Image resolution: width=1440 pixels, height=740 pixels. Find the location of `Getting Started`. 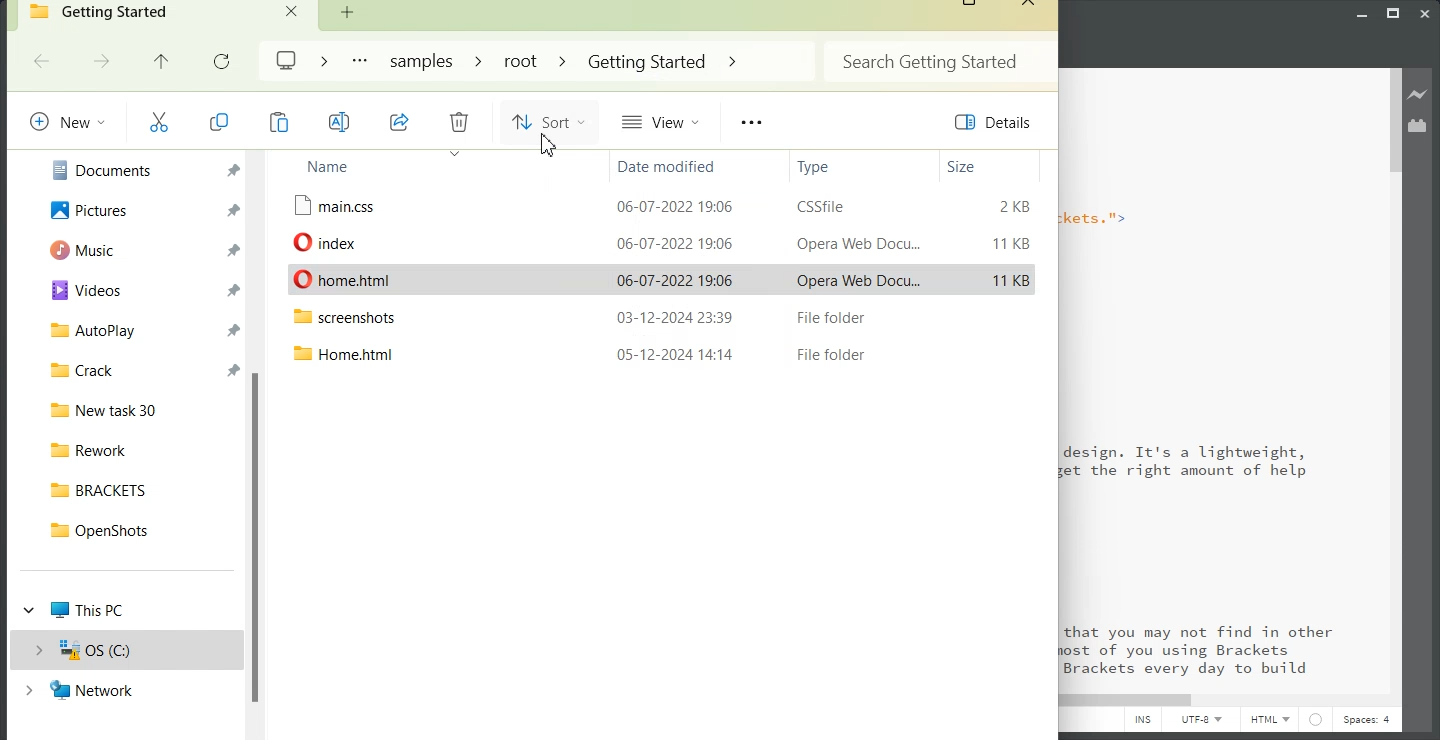

Getting Started is located at coordinates (100, 14).